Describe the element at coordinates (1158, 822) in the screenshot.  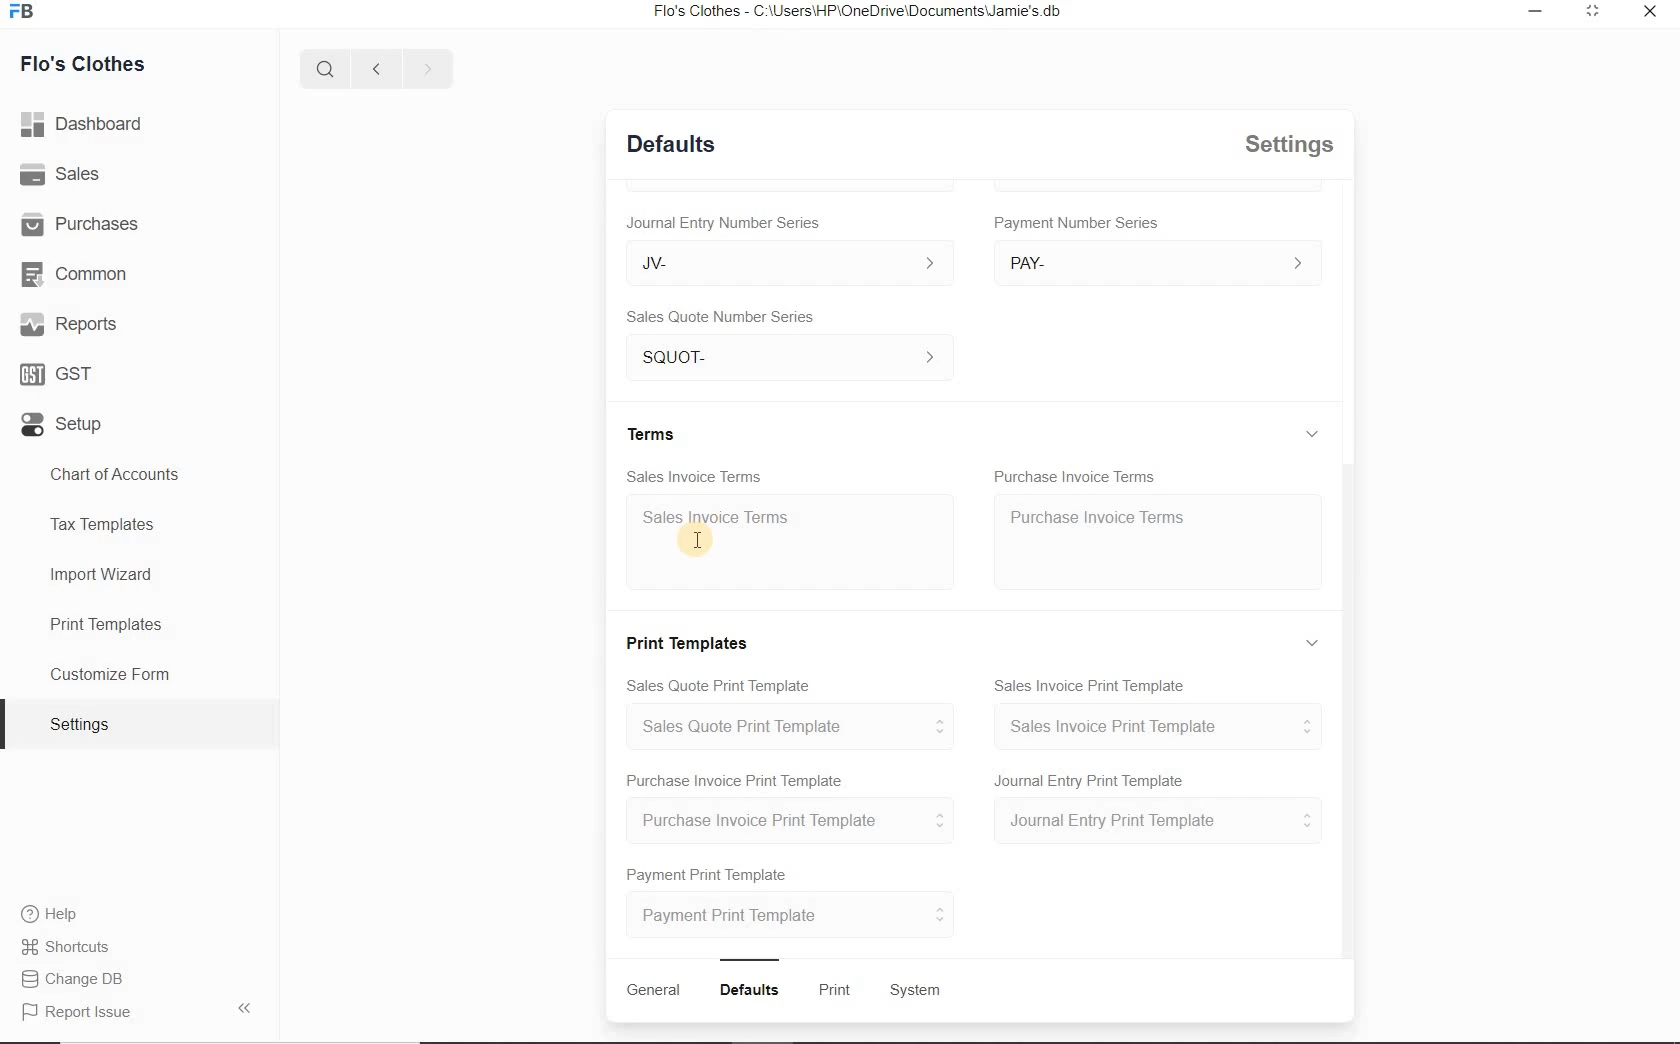
I see `Journal Entry Print Template` at that location.